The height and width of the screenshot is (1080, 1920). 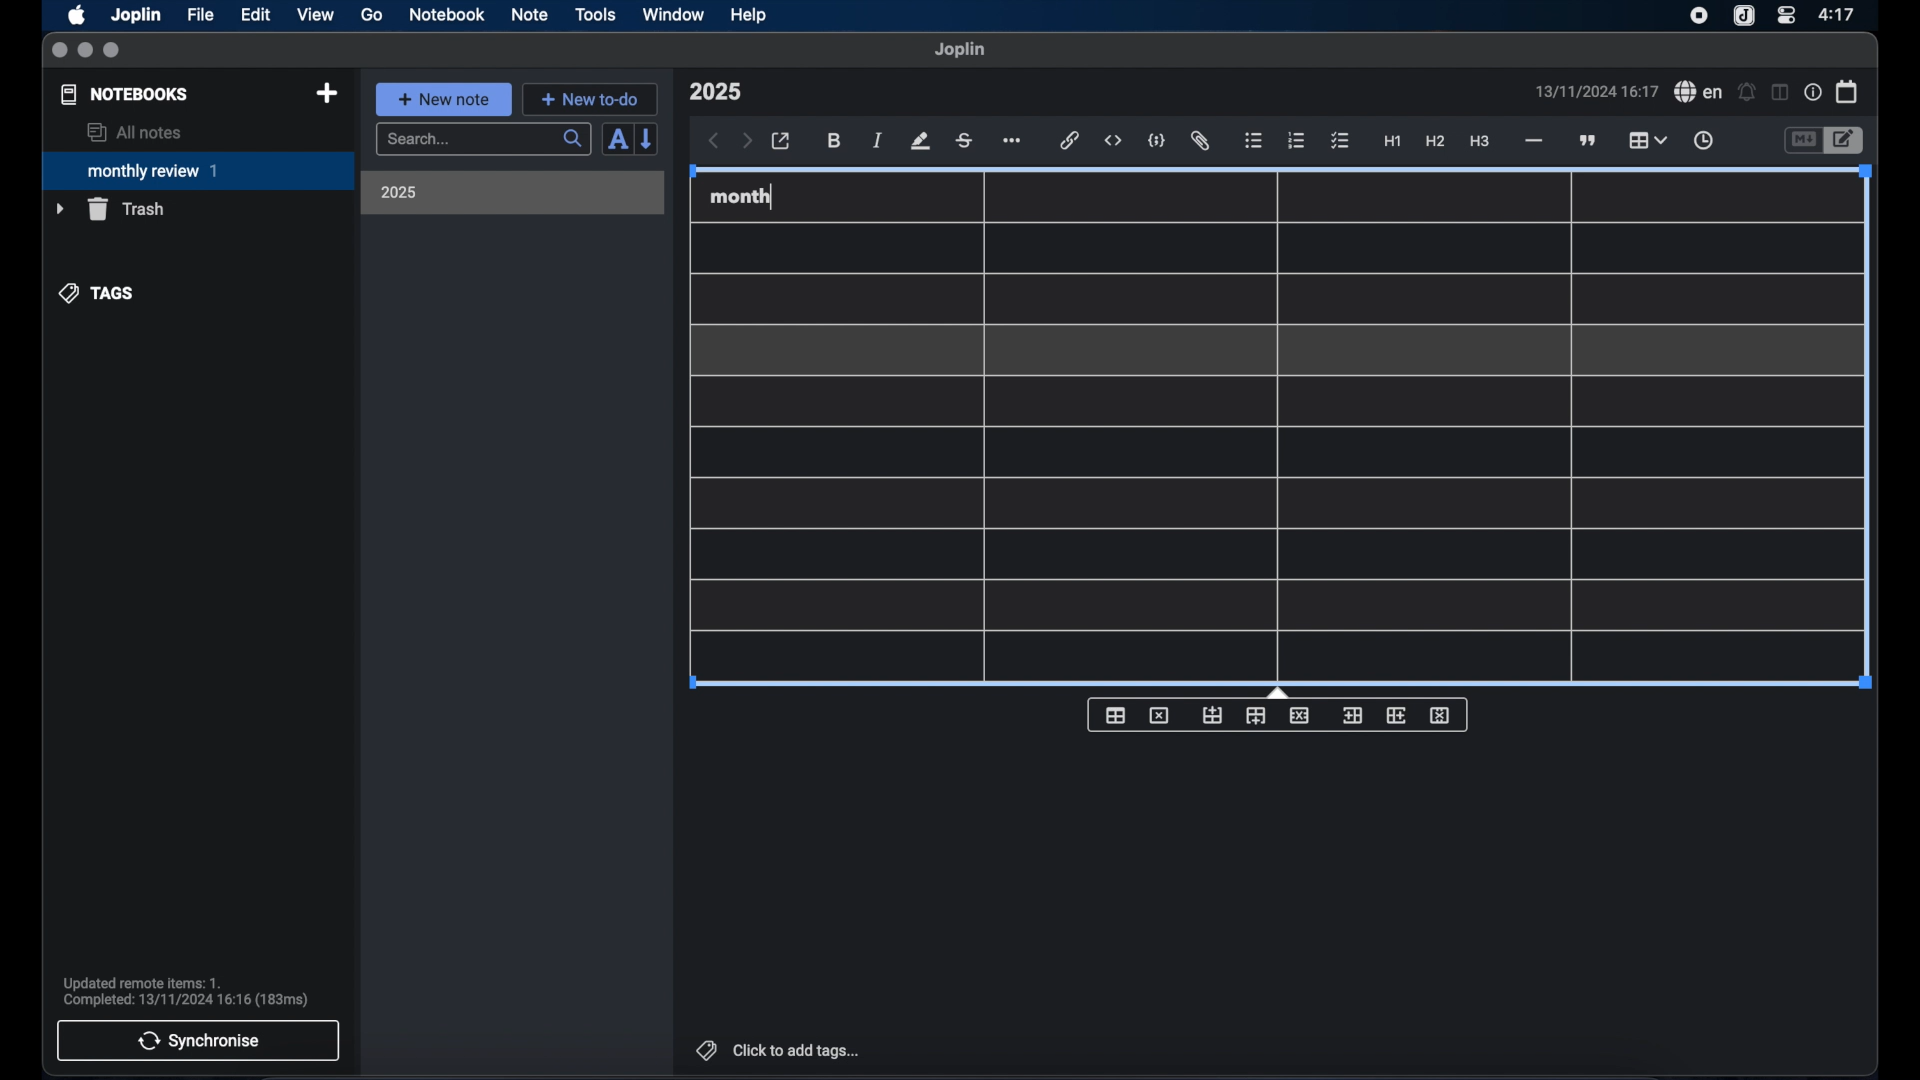 I want to click on trash, so click(x=110, y=209).